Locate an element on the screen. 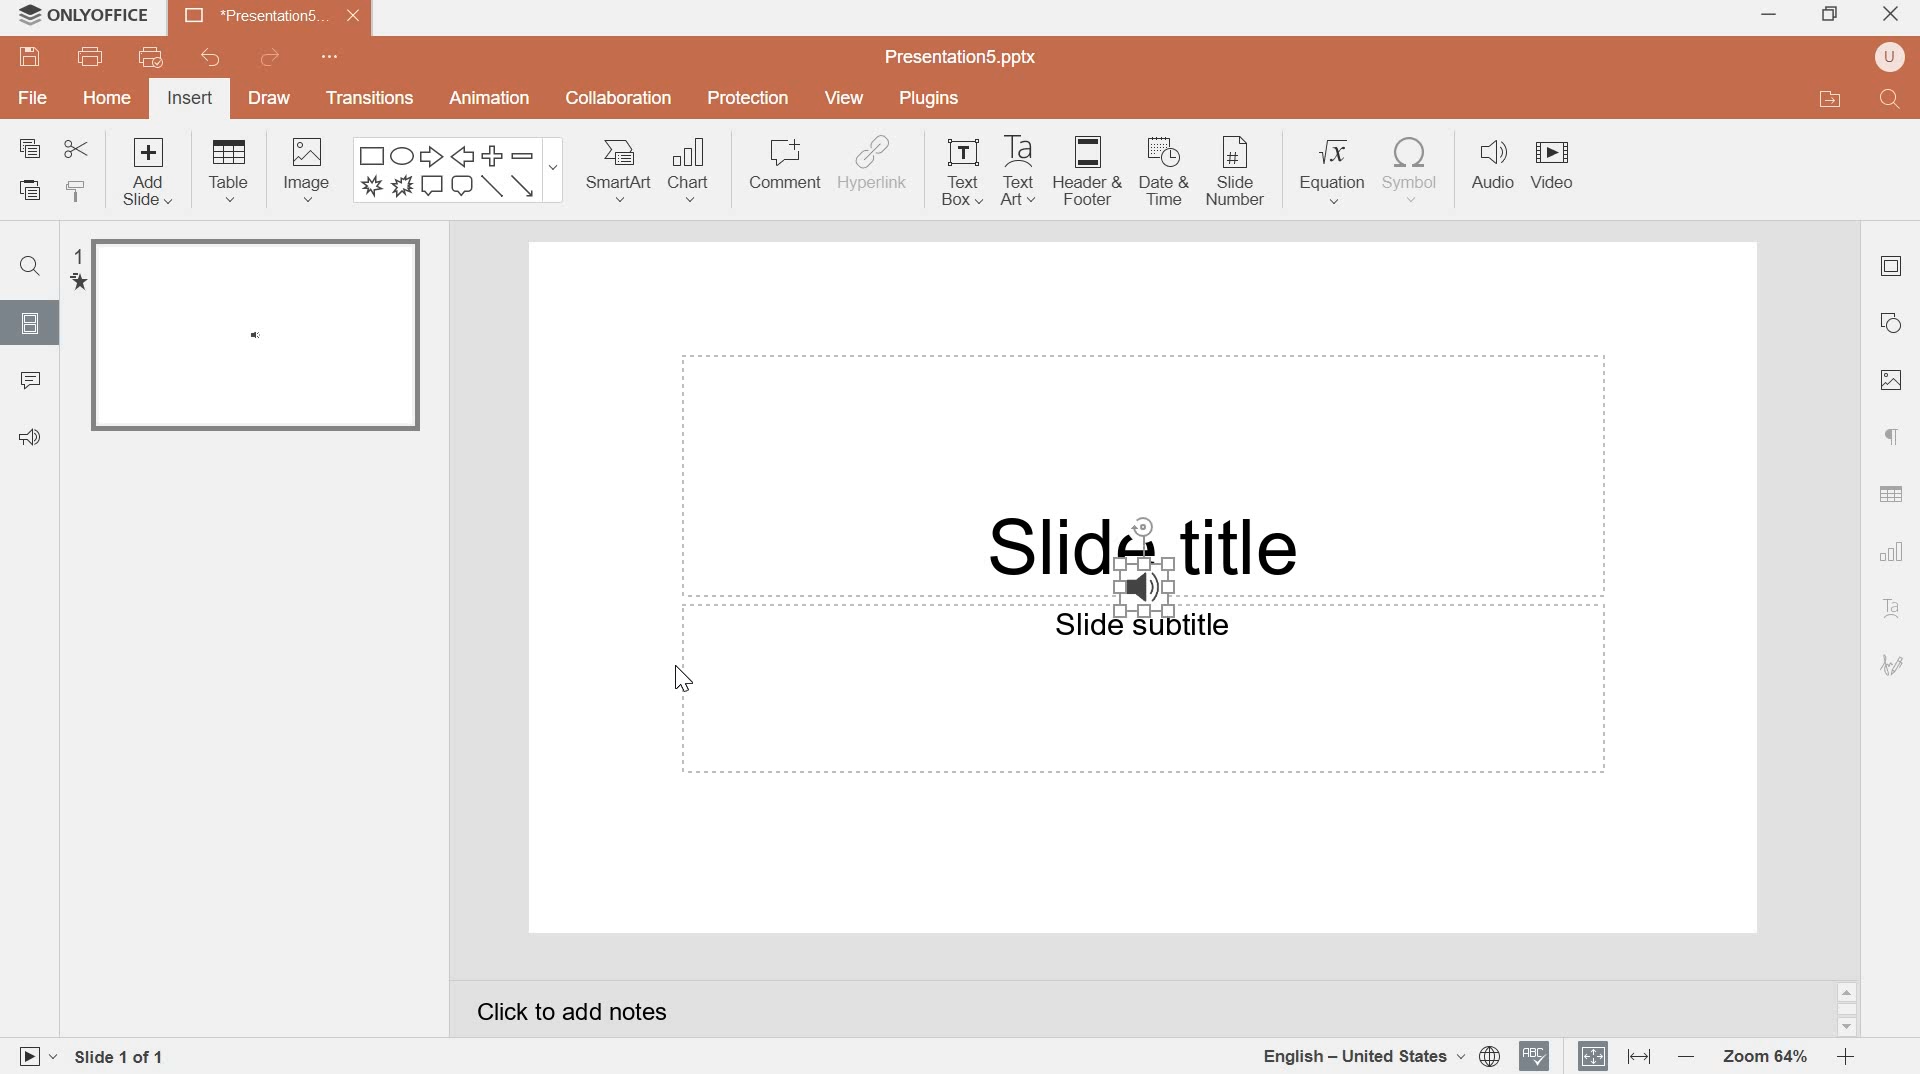  Hyperlink is located at coordinates (873, 166).